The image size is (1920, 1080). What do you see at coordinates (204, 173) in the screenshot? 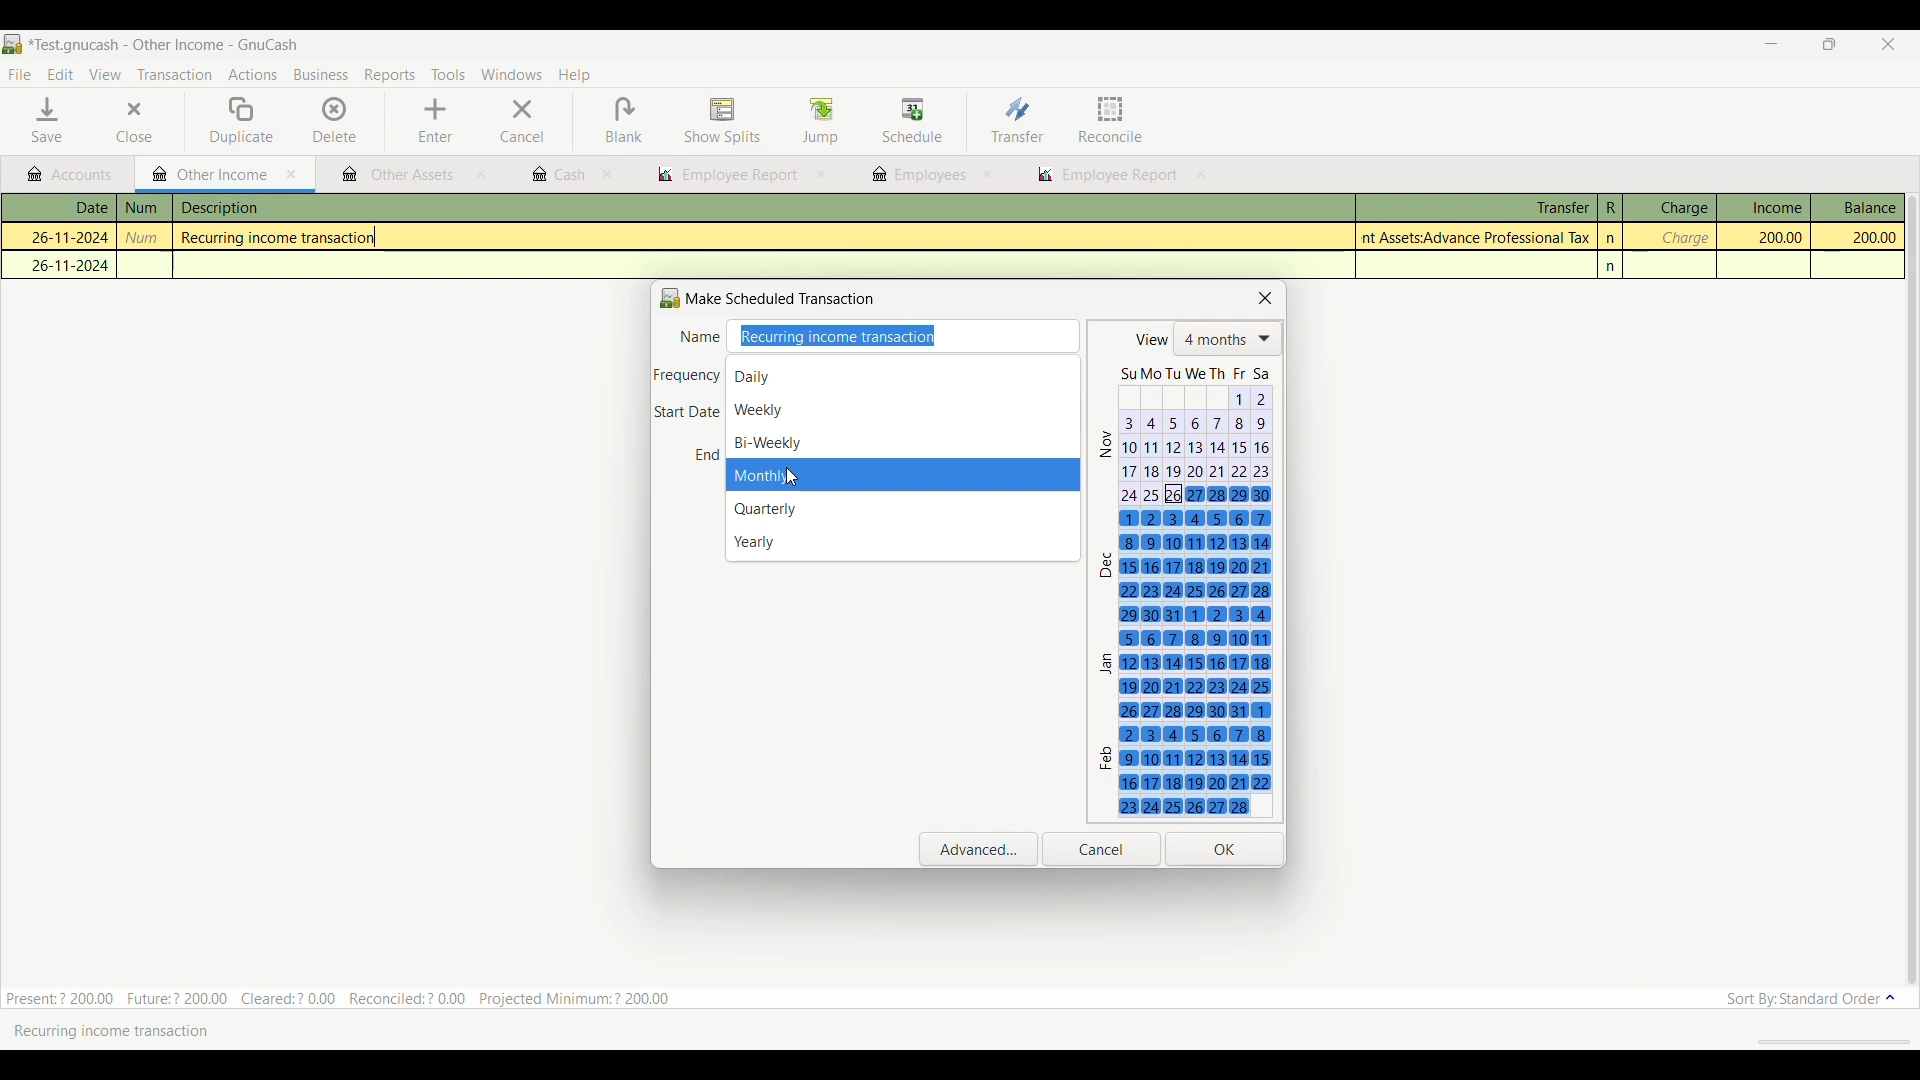
I see `Current tab highlight` at bounding box center [204, 173].